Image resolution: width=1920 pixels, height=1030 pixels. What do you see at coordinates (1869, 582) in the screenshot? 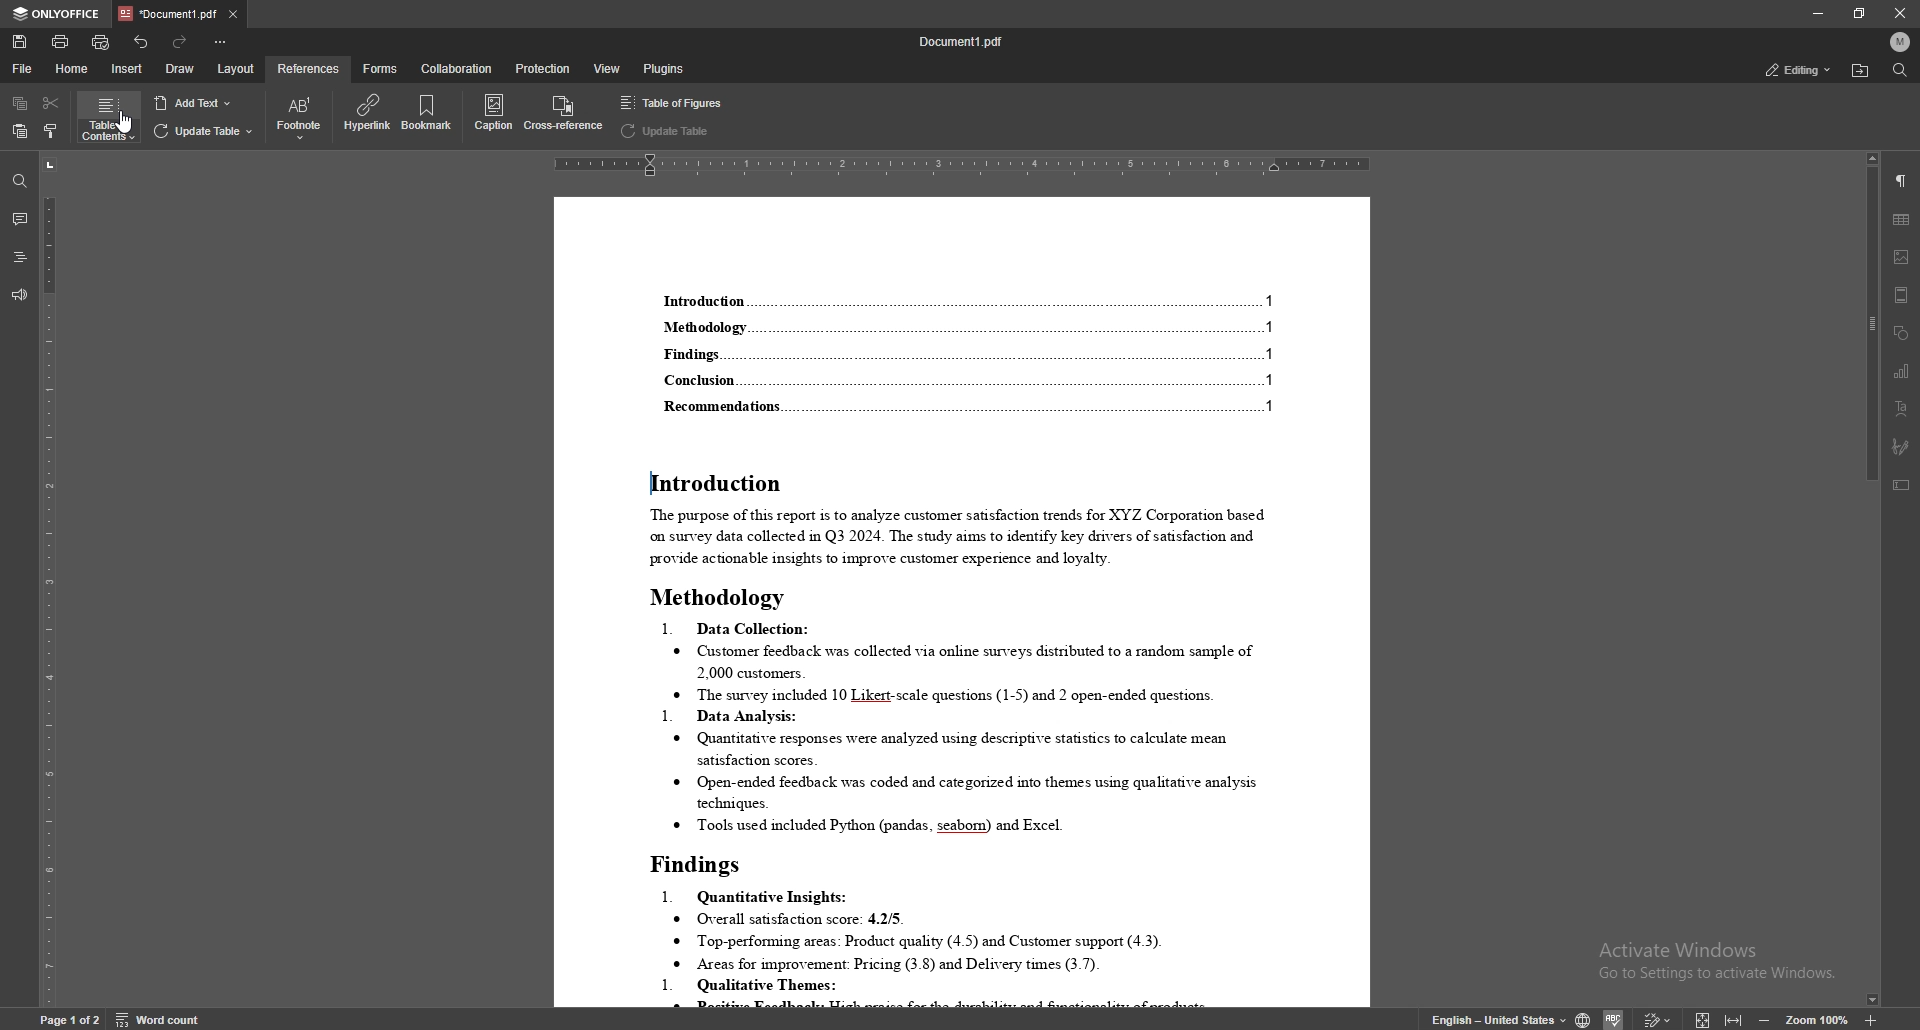
I see `scroll bar` at bounding box center [1869, 582].